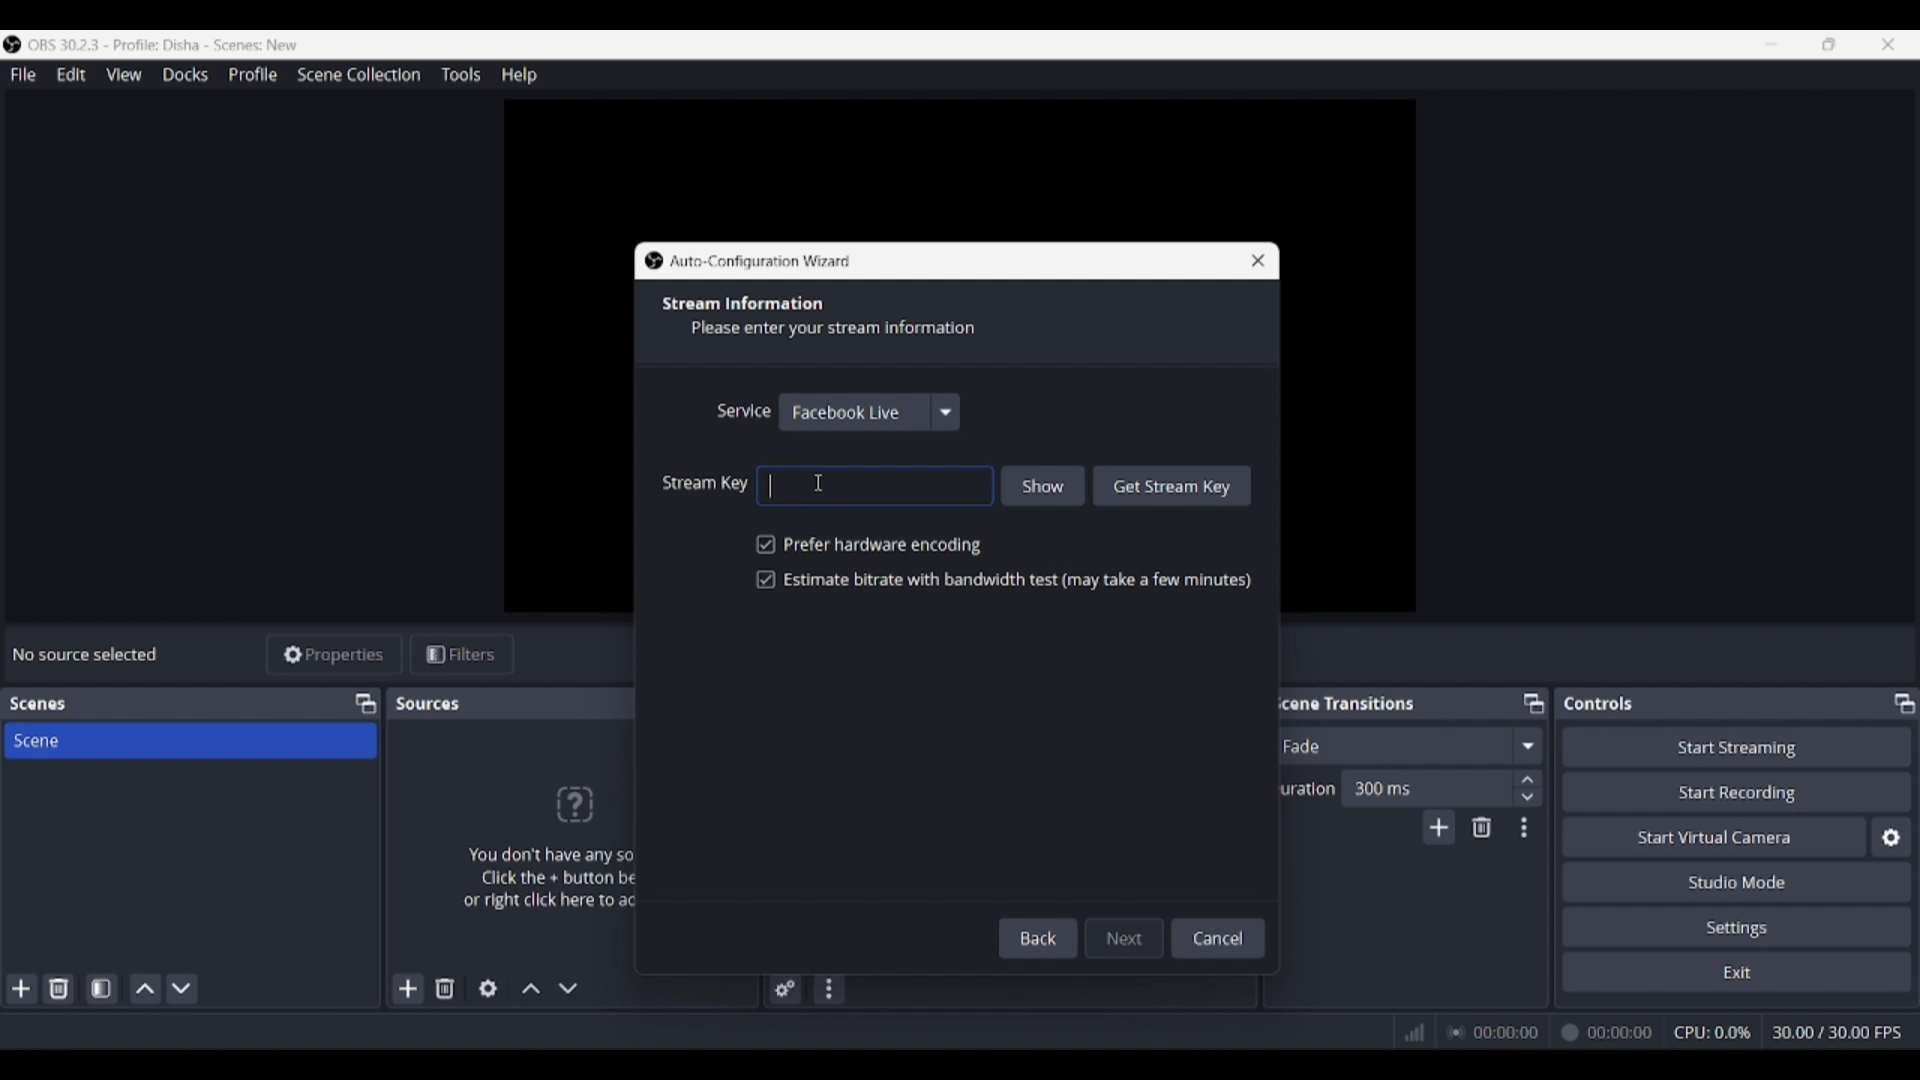 Image resolution: width=1920 pixels, height=1080 pixels. Describe the element at coordinates (253, 75) in the screenshot. I see `Profile menu, highlighted by cursor` at that location.